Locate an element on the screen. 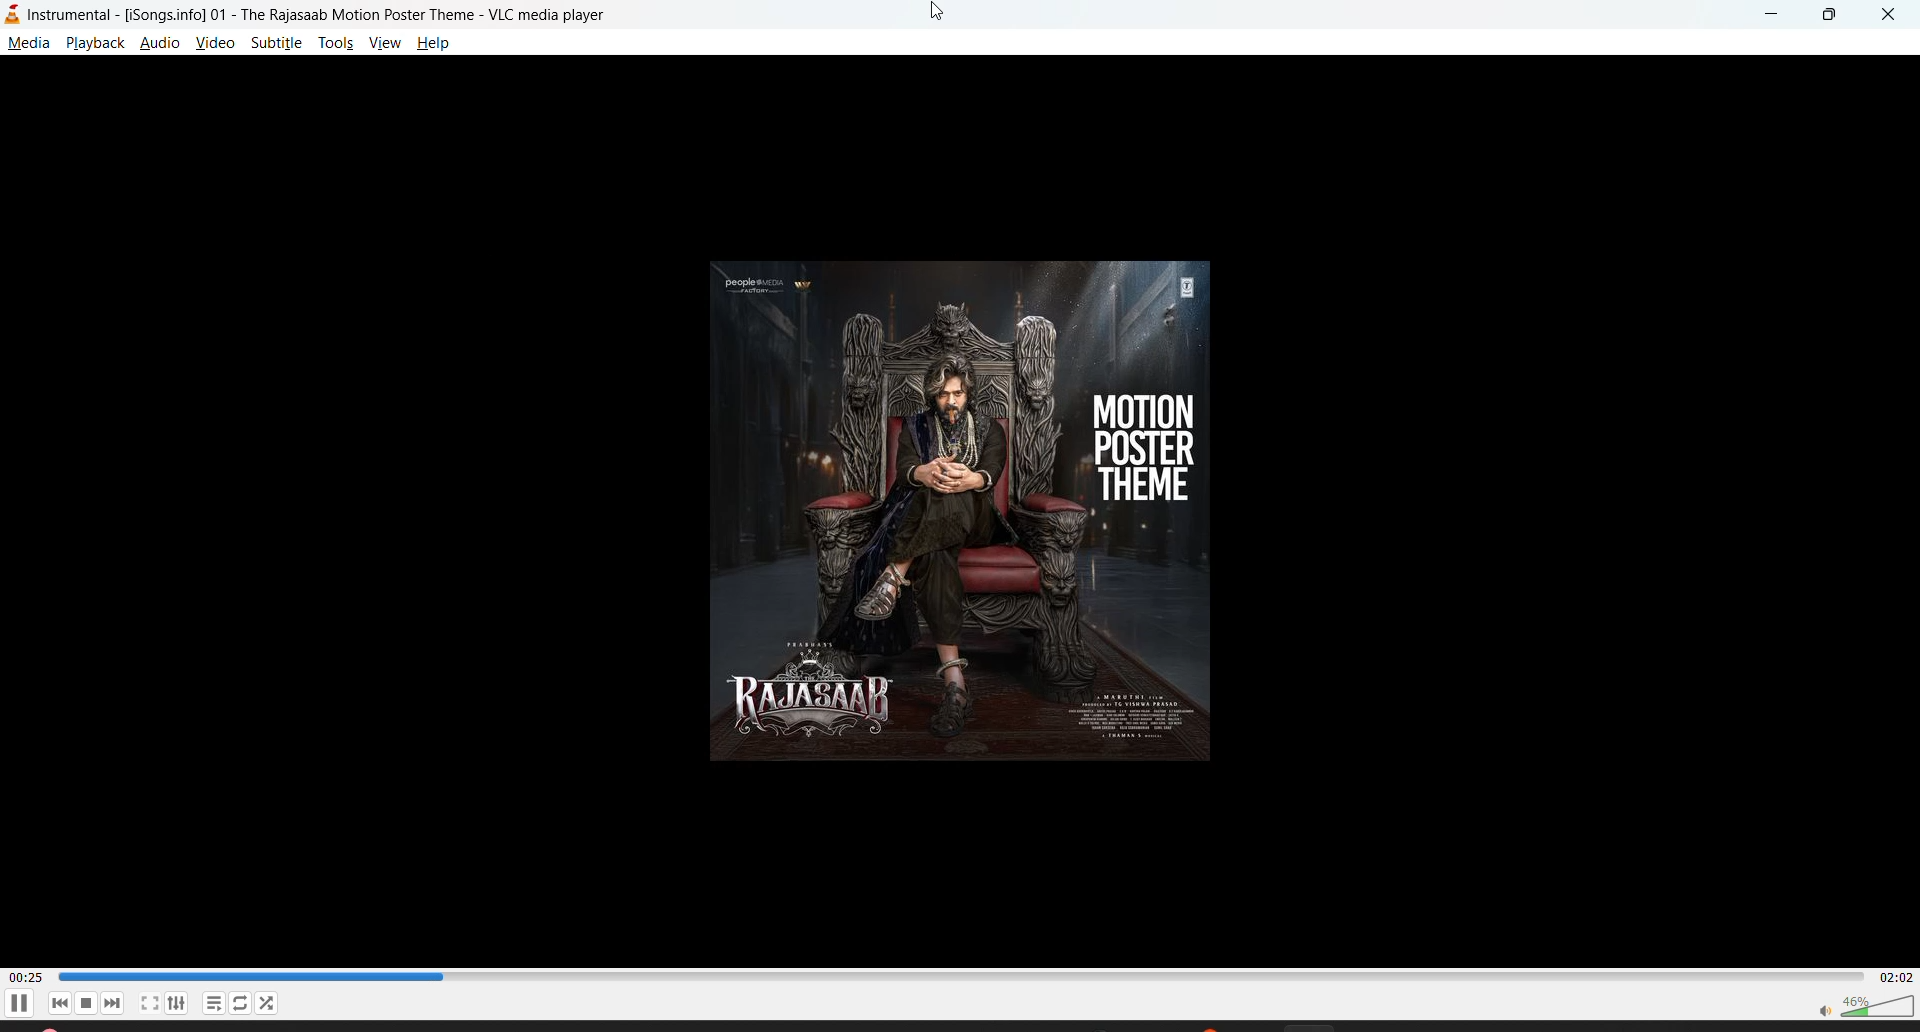  previous is located at coordinates (60, 1004).